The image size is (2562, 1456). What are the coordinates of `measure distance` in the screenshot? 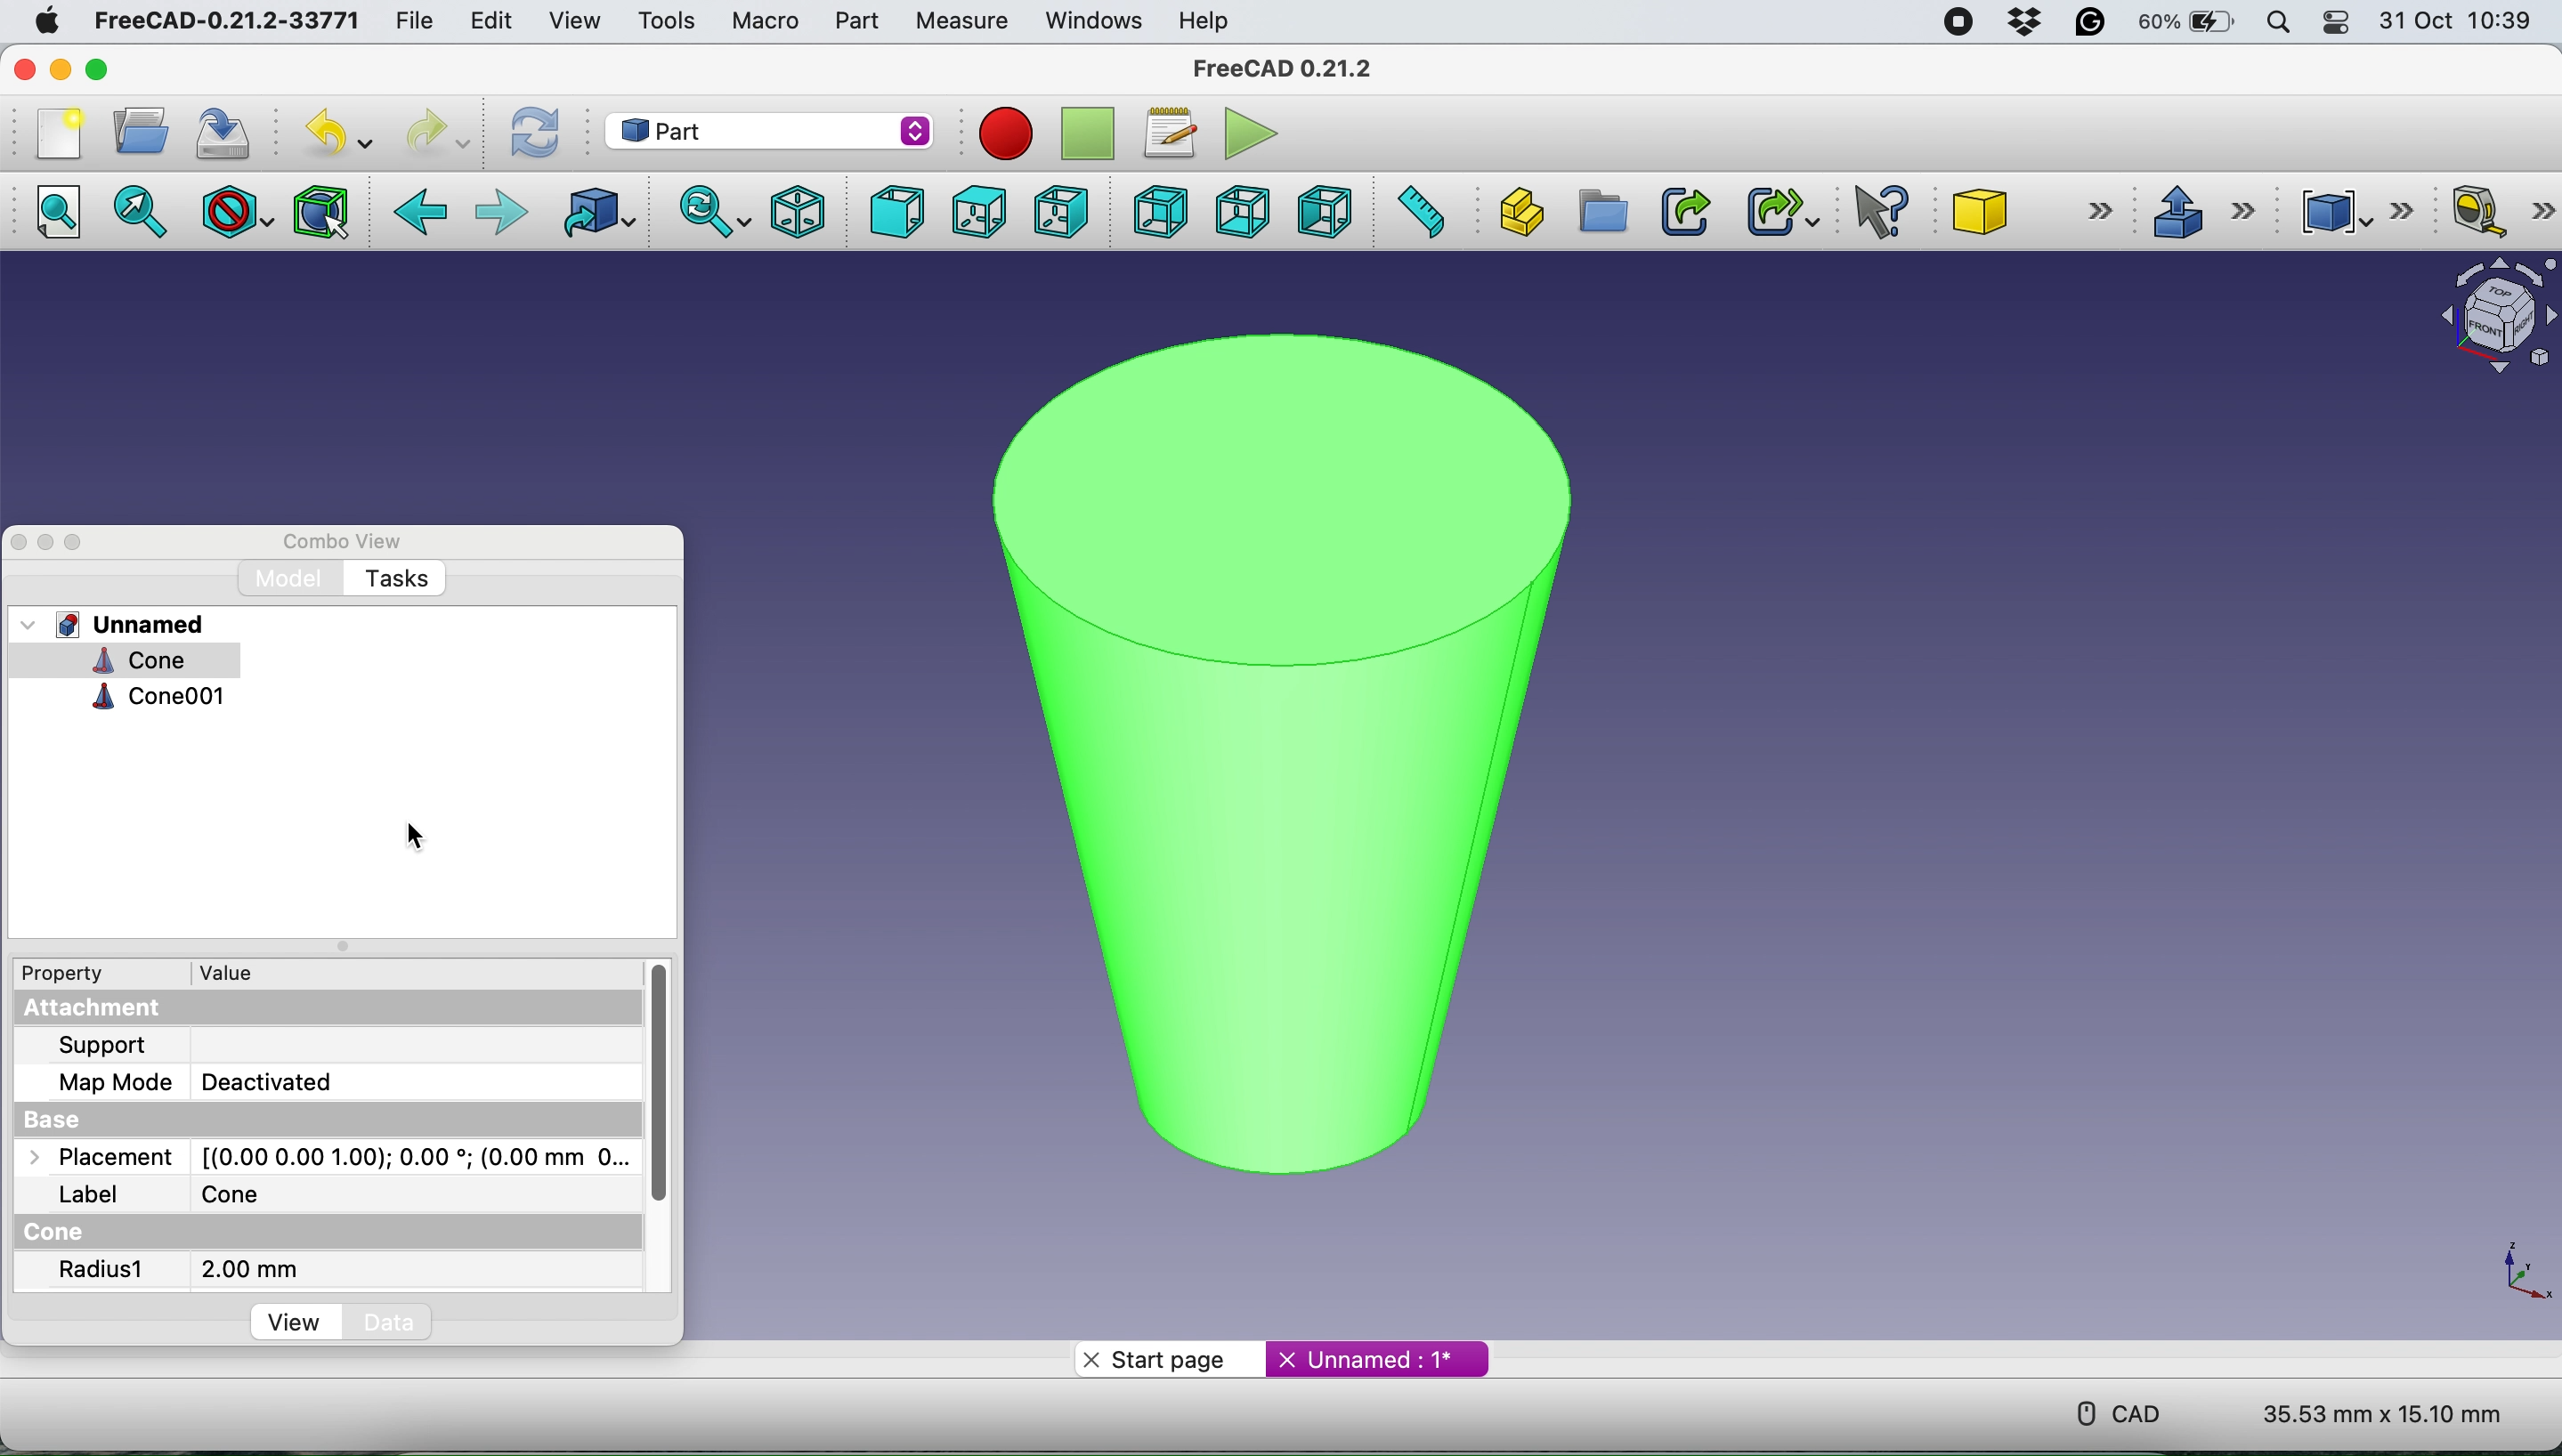 It's located at (1421, 213).